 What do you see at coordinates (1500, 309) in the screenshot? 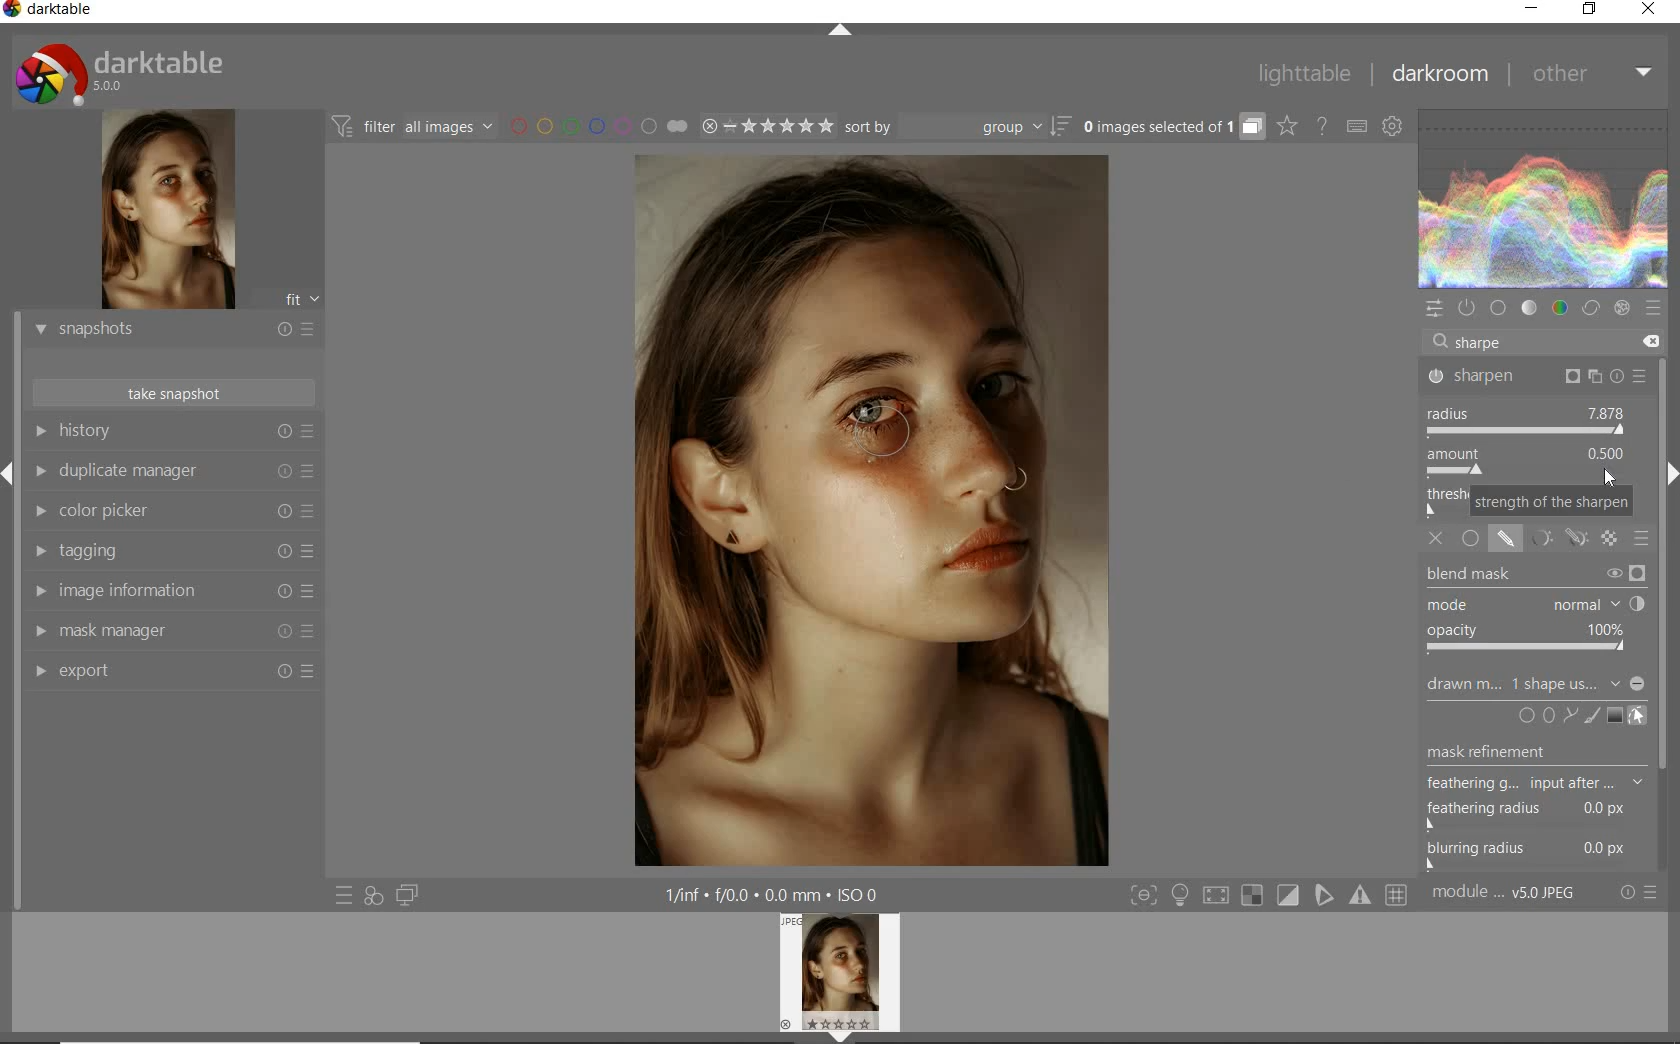
I see `base` at bounding box center [1500, 309].